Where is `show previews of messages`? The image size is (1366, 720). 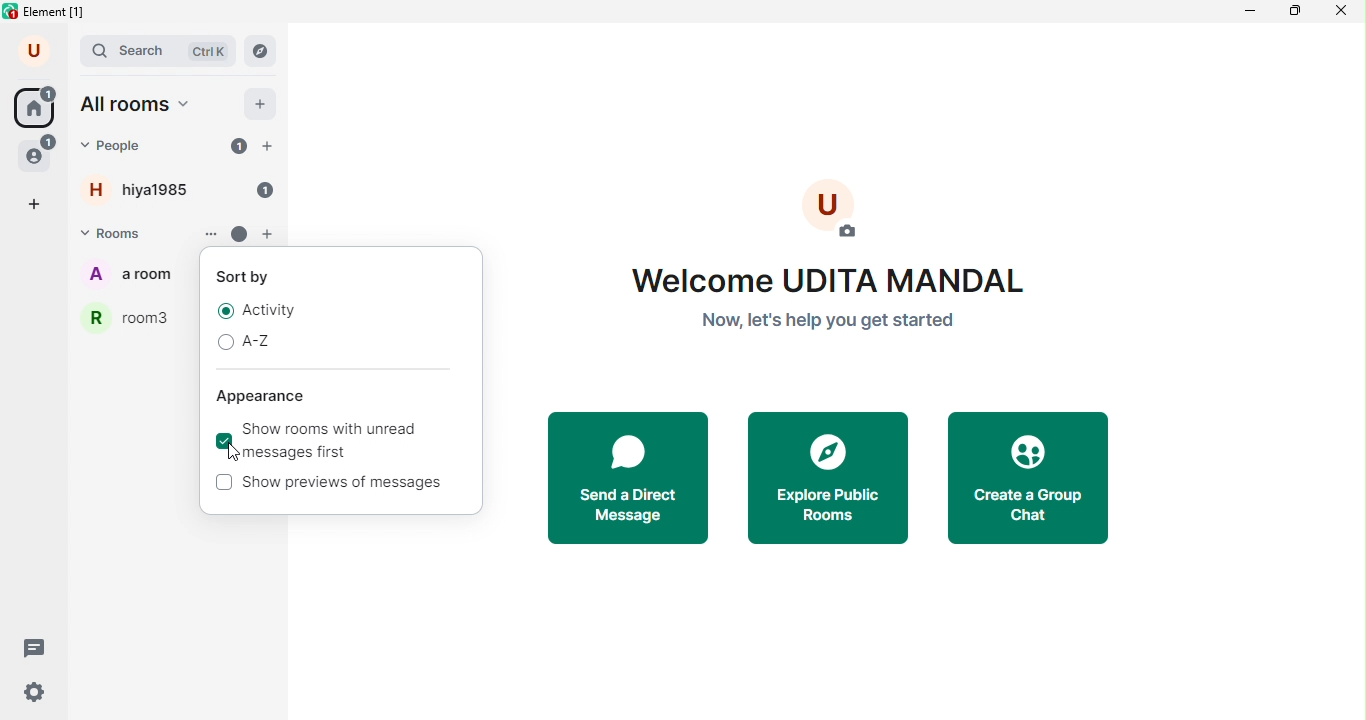 show previews of messages is located at coordinates (337, 487).